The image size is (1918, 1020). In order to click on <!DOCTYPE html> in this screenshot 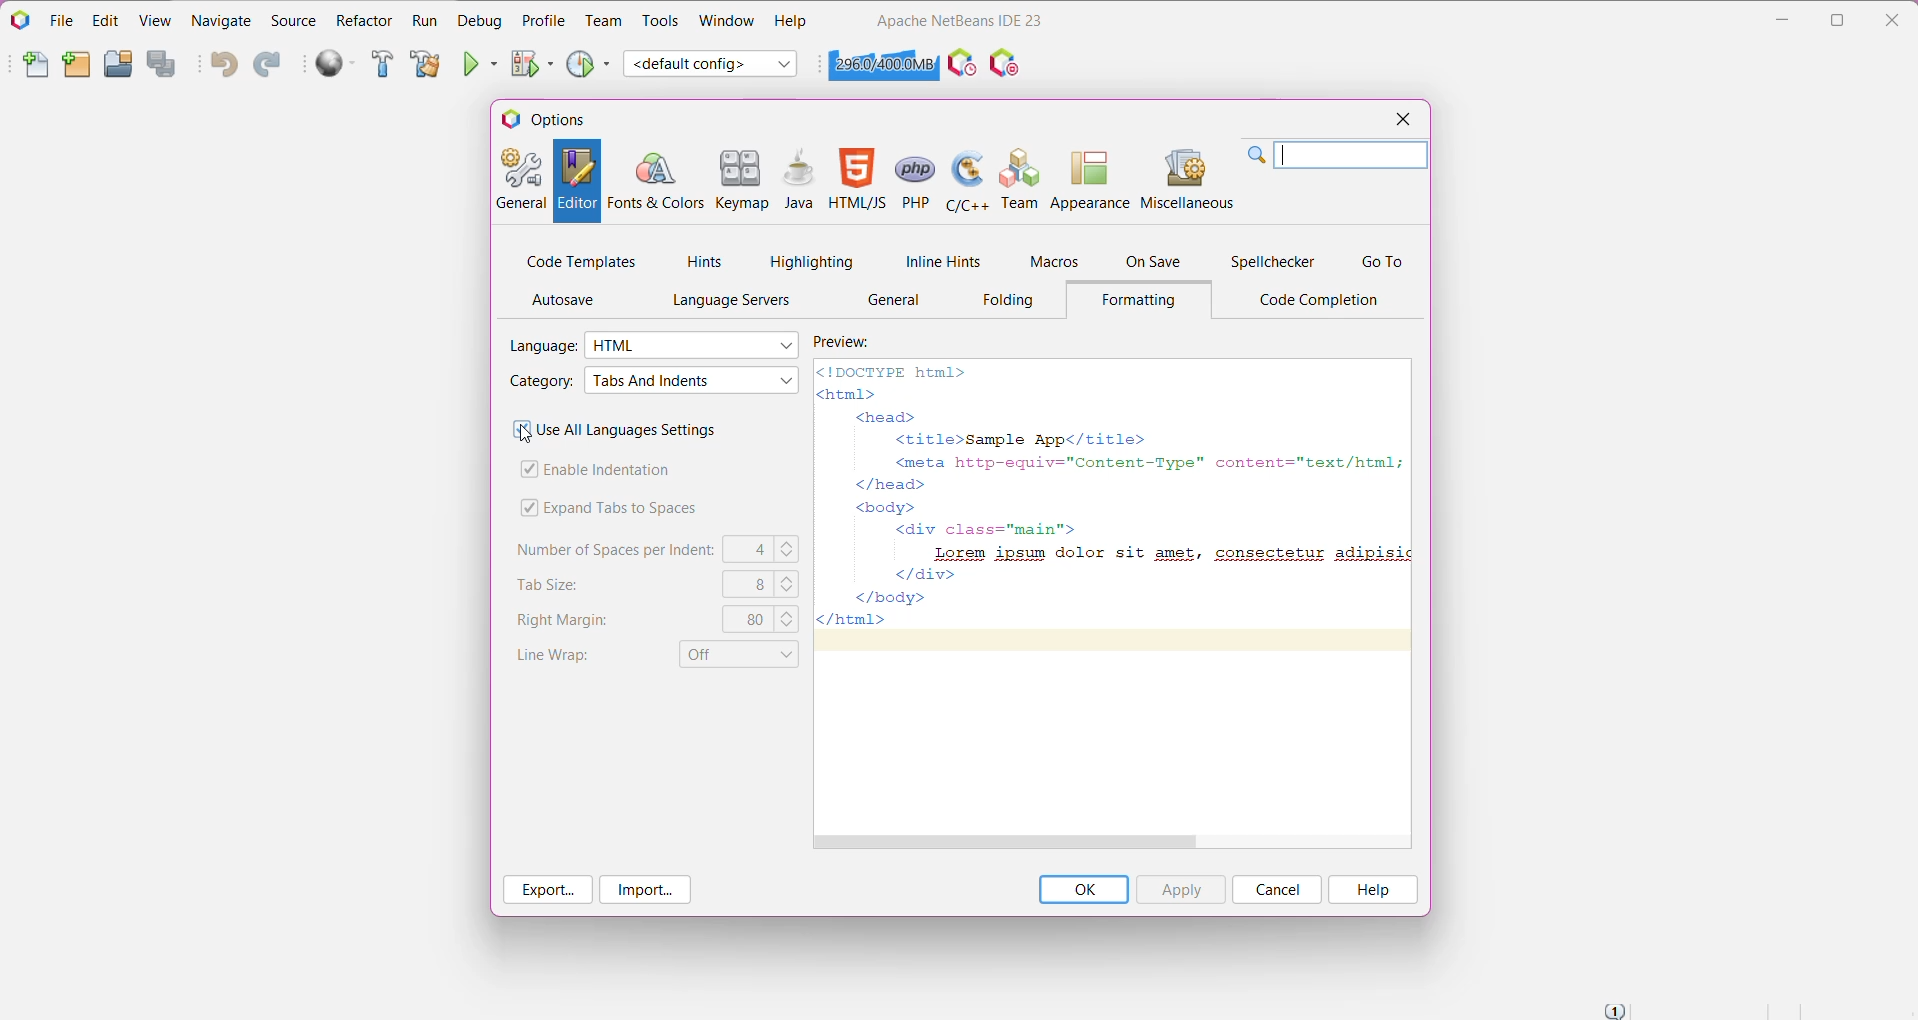, I will do `click(892, 372)`.